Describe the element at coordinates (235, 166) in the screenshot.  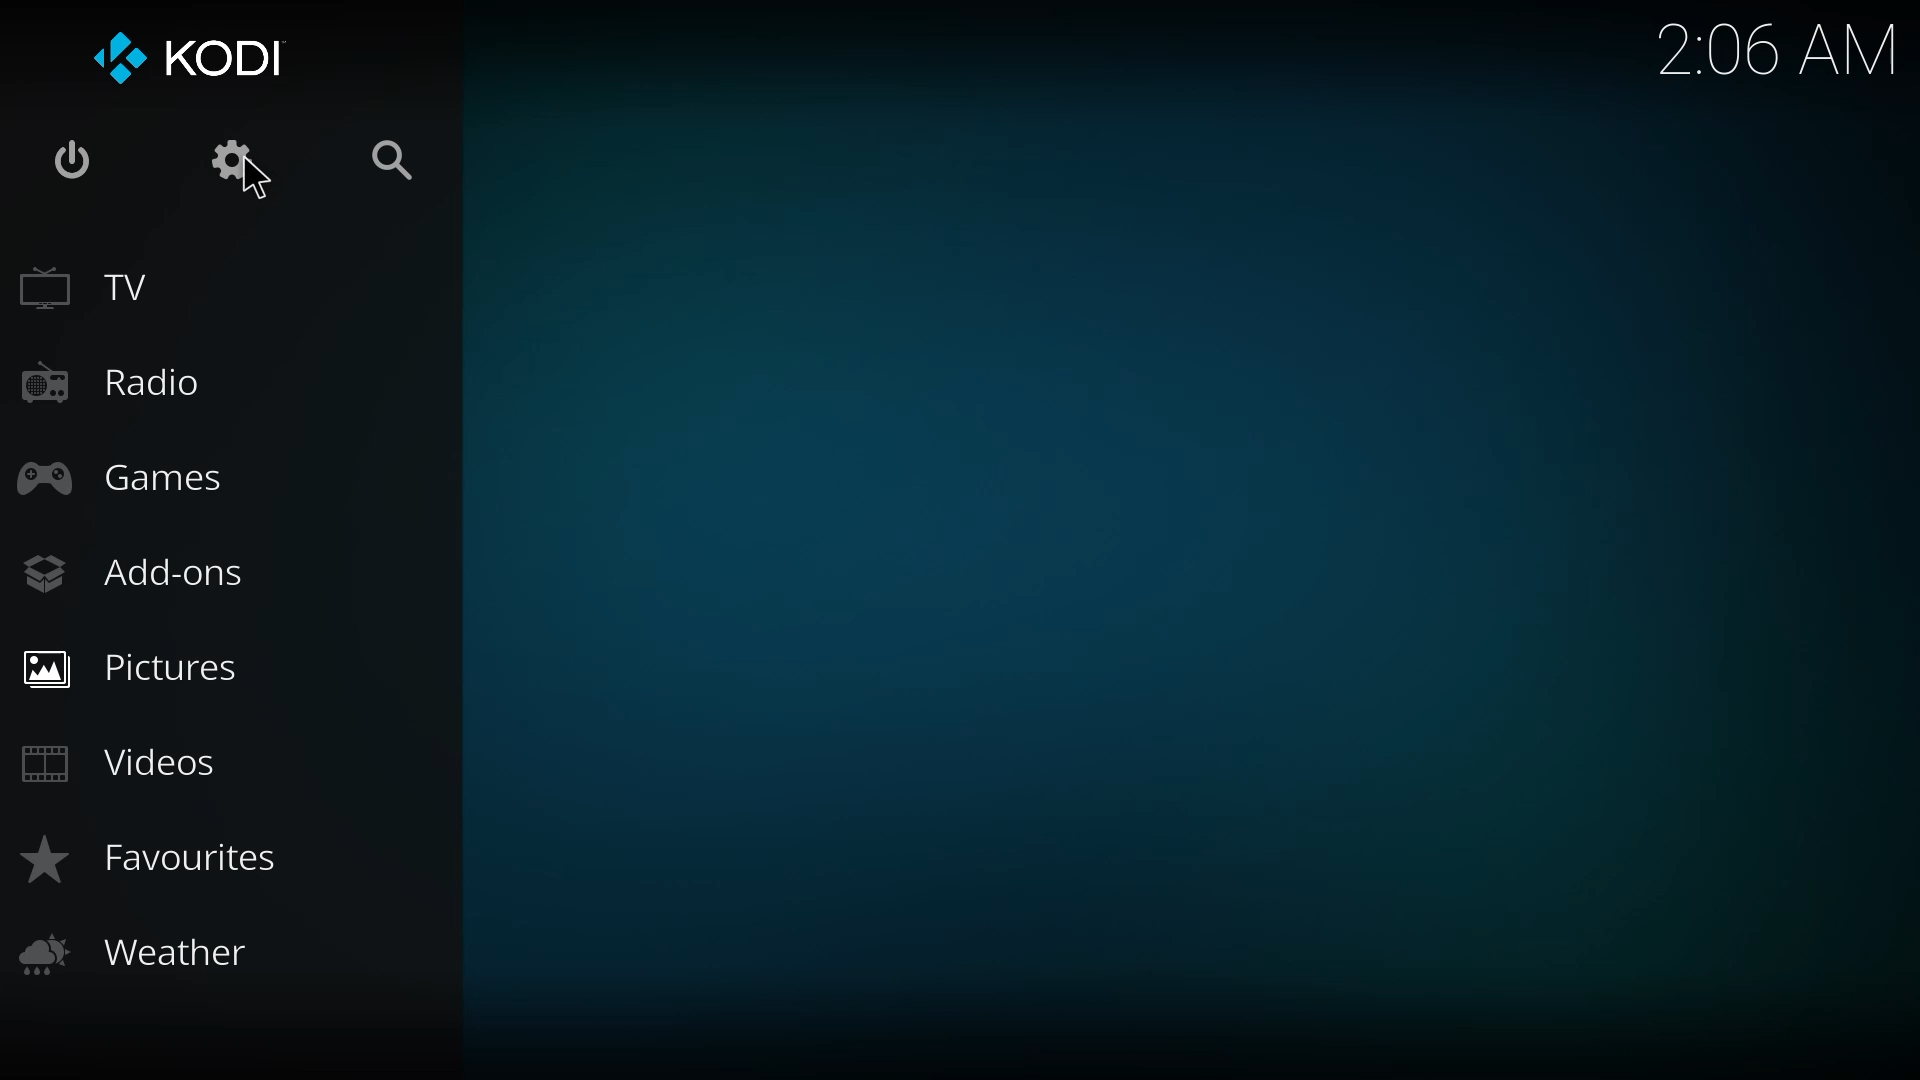
I see `settings` at that location.